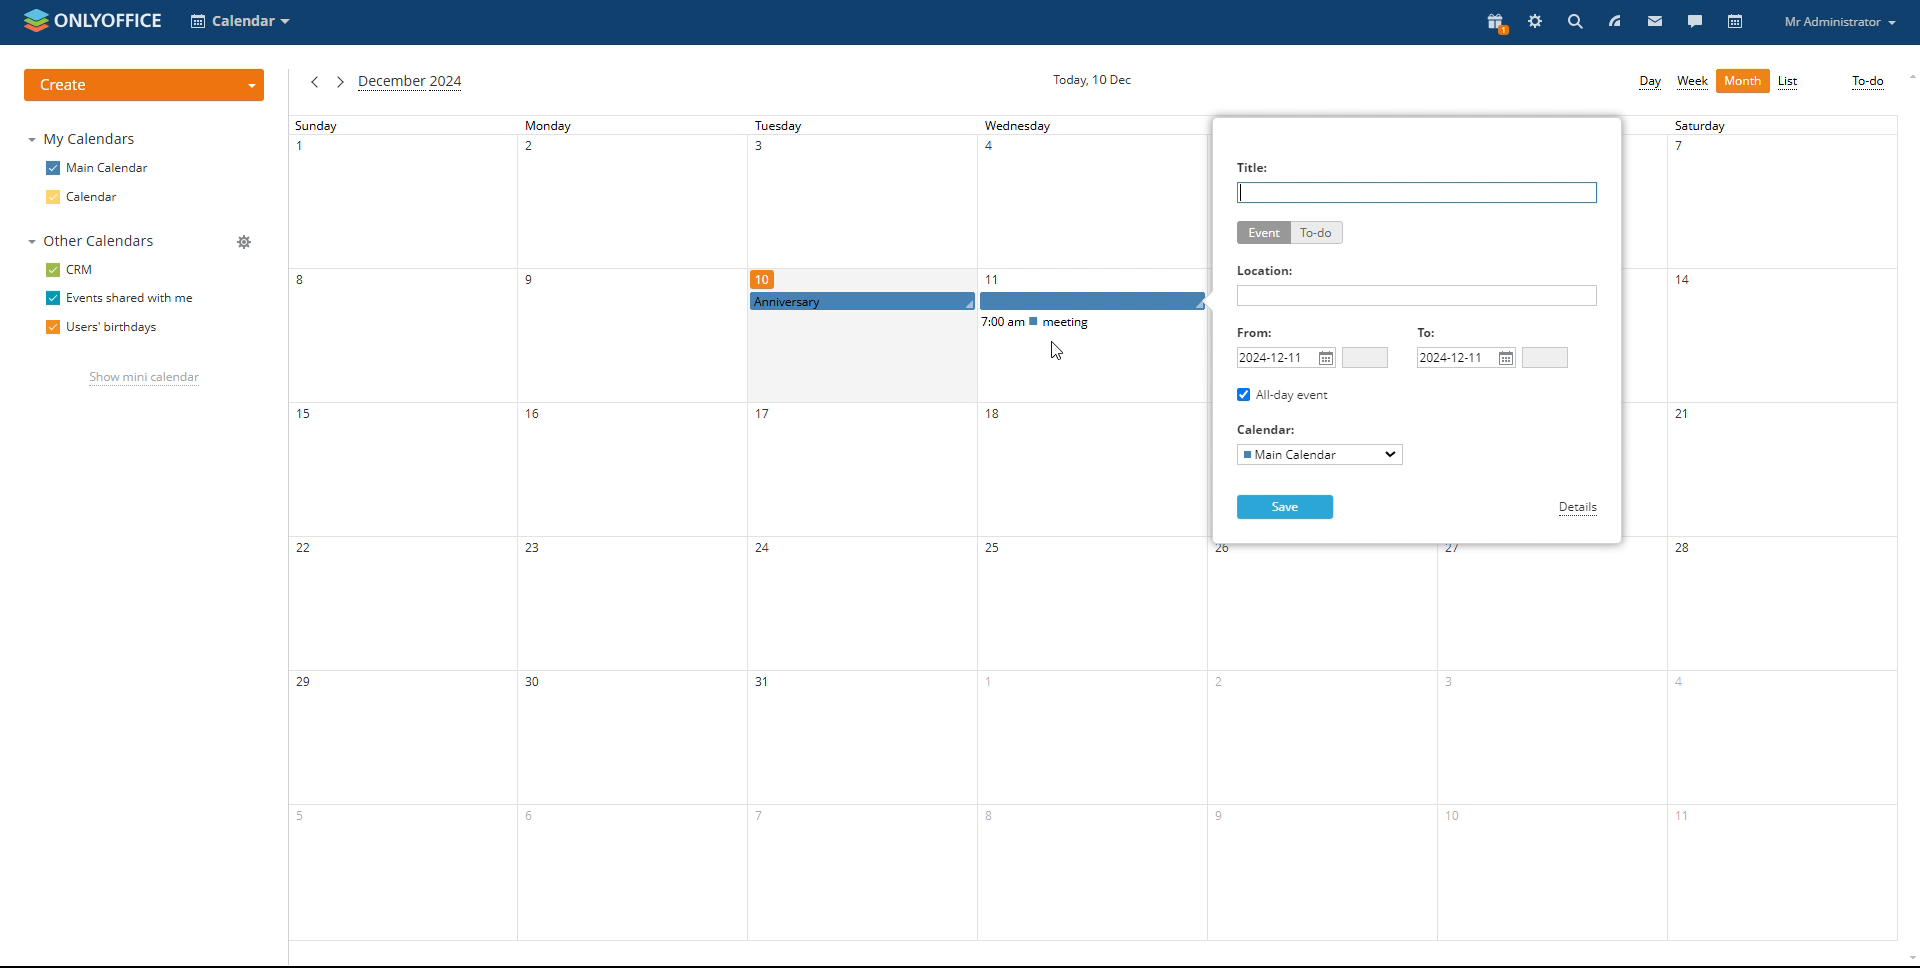  Describe the element at coordinates (1789, 82) in the screenshot. I see `list view` at that location.